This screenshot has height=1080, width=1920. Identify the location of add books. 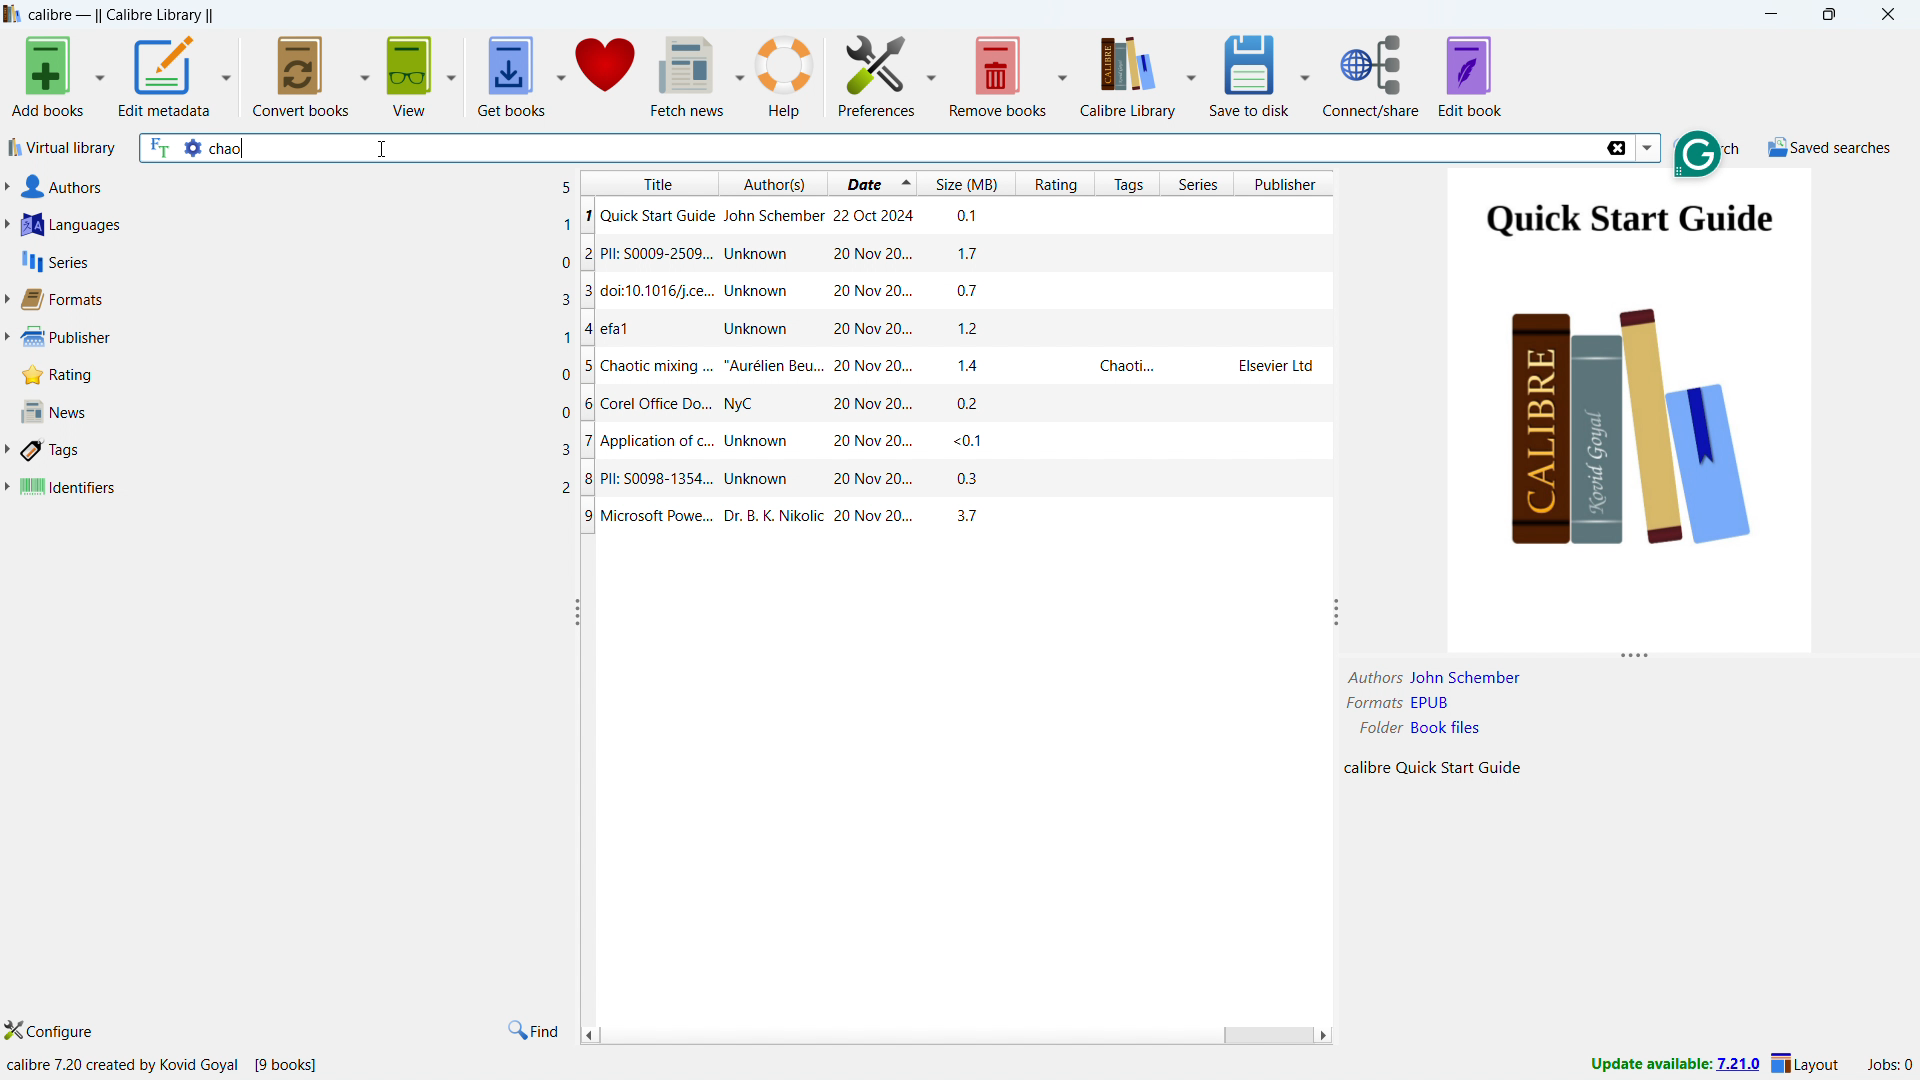
(46, 75).